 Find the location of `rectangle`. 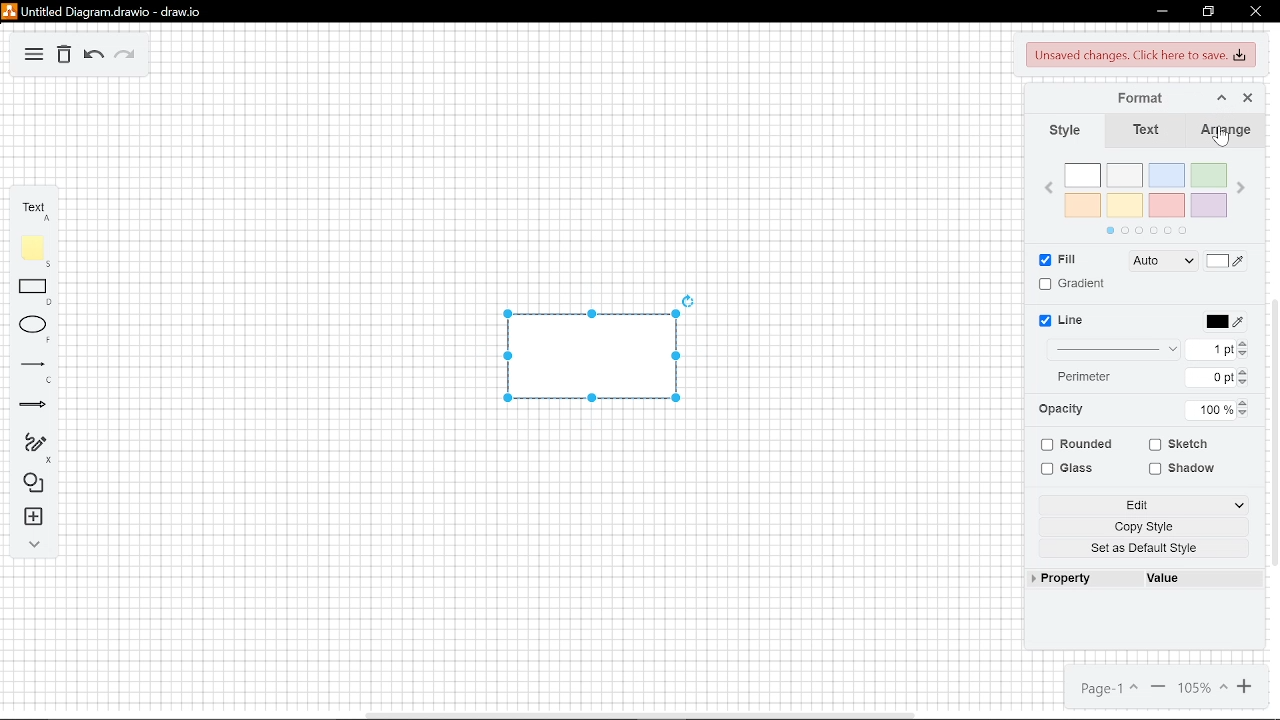

rectangle is located at coordinates (38, 291).